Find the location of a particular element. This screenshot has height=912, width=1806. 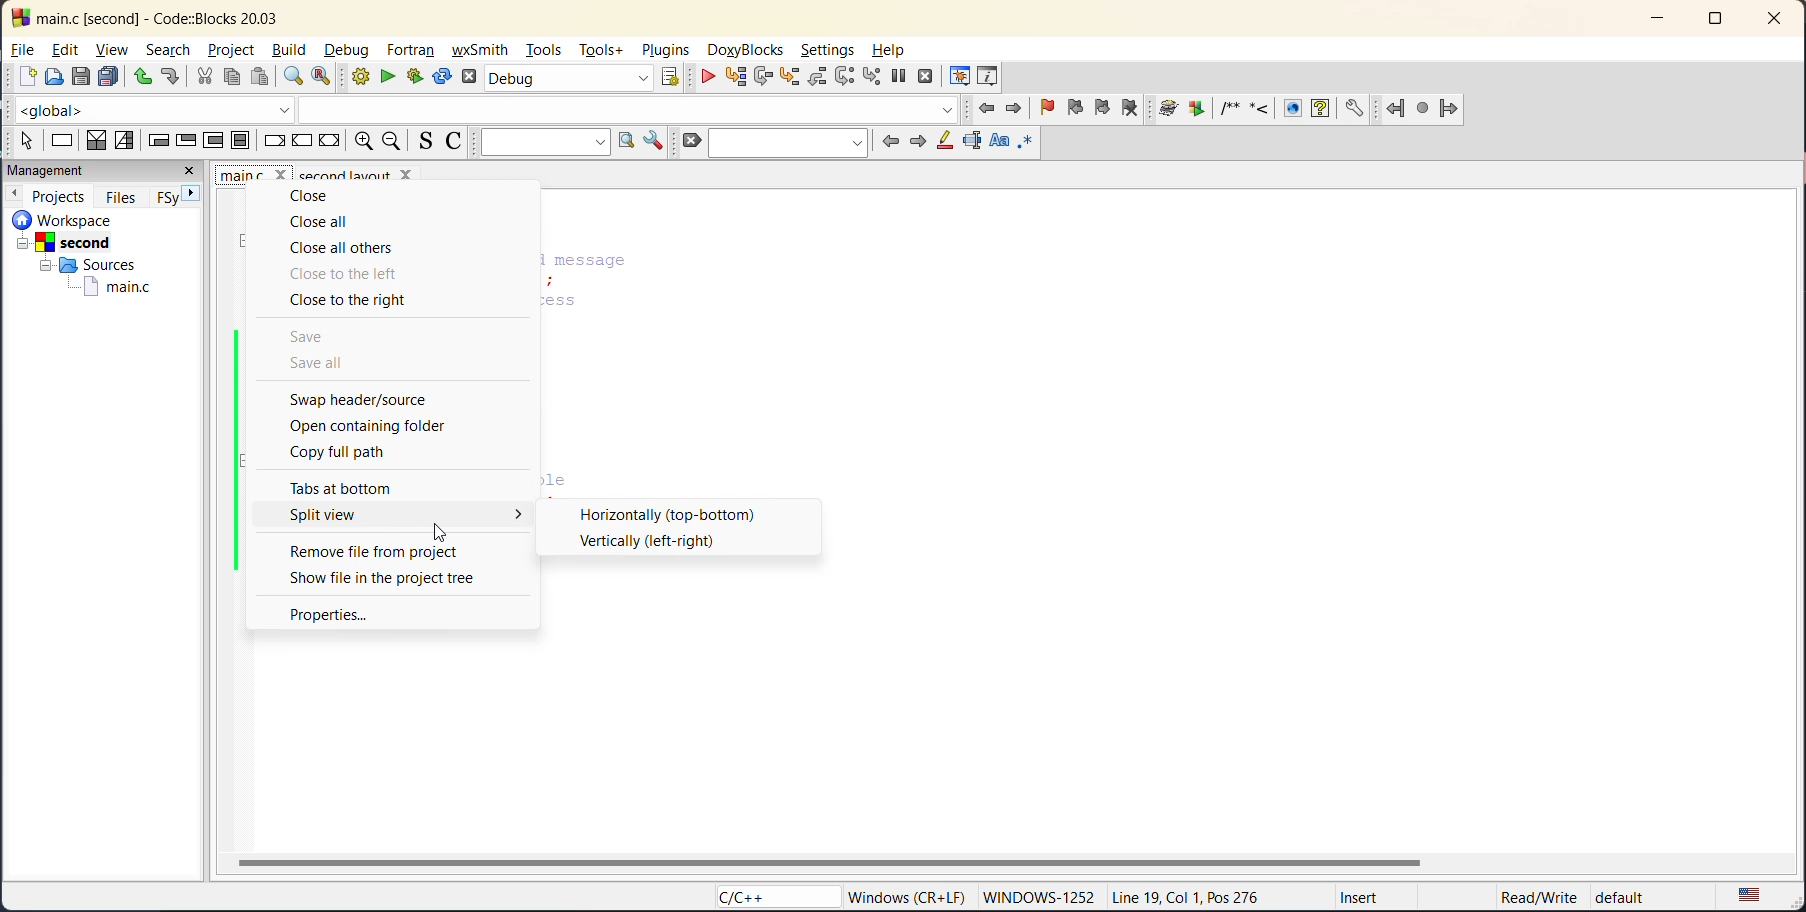

selection is located at coordinates (125, 141).